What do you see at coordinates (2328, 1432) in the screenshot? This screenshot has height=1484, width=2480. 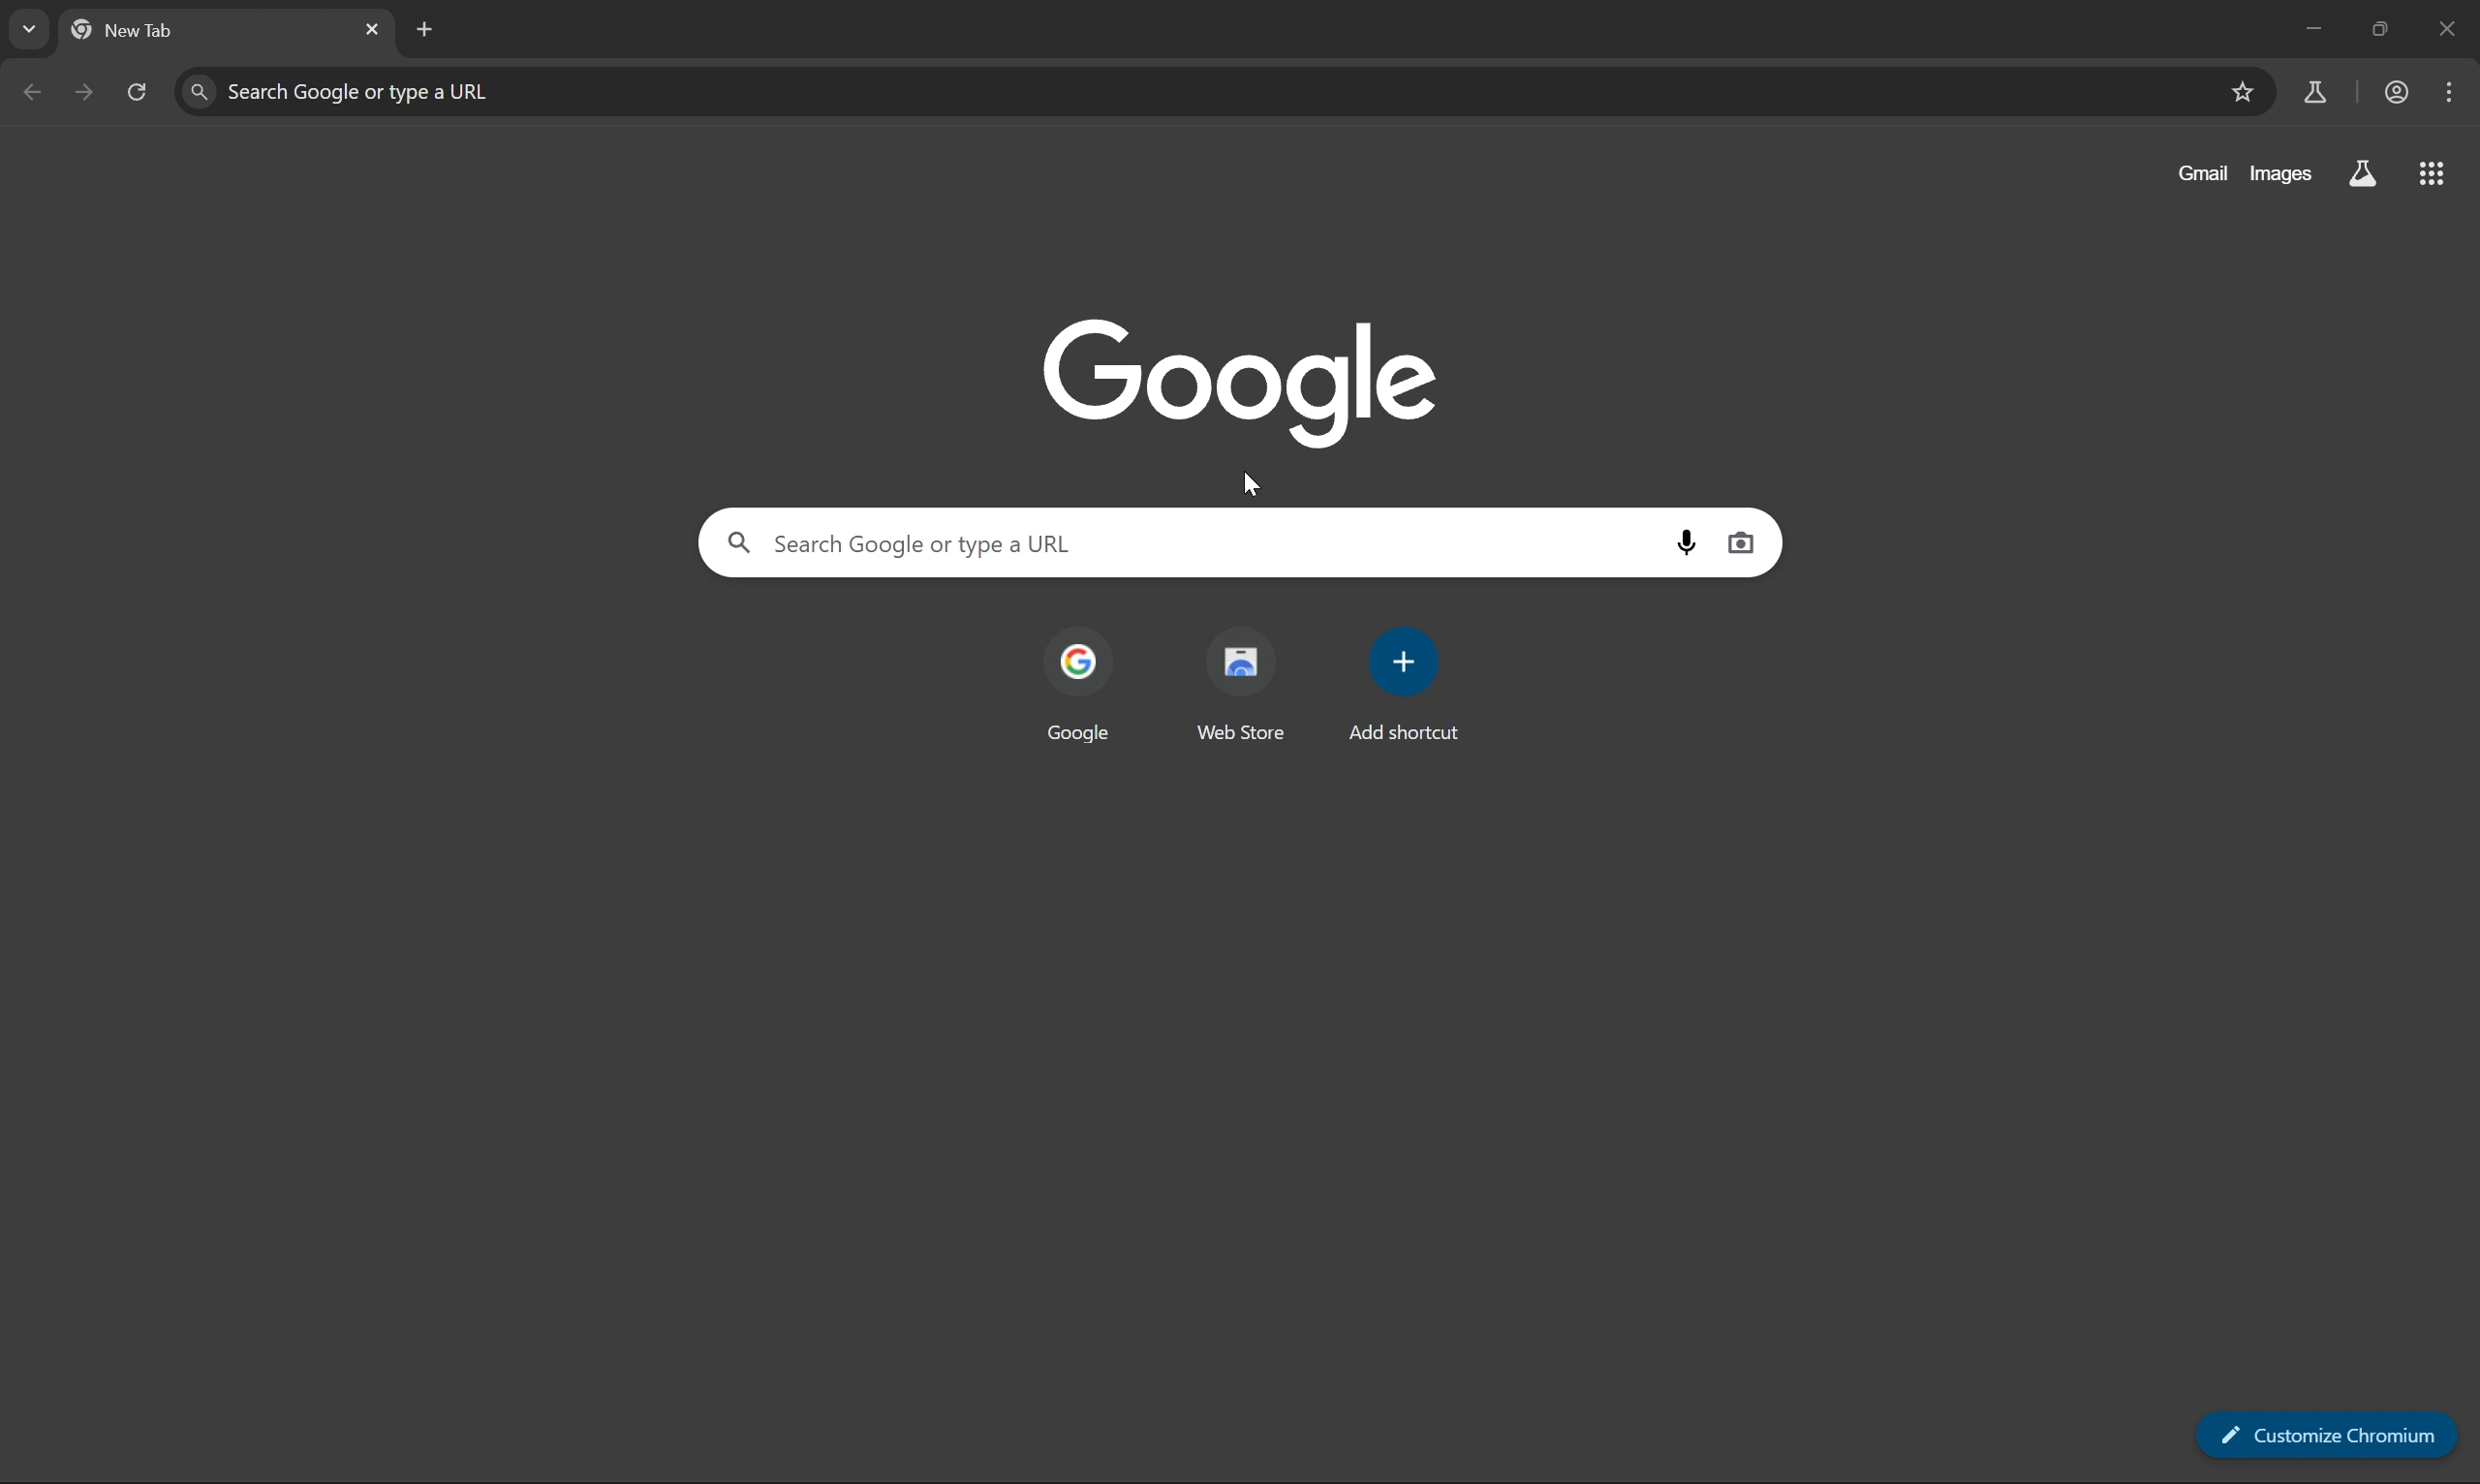 I see `customize chromium` at bounding box center [2328, 1432].